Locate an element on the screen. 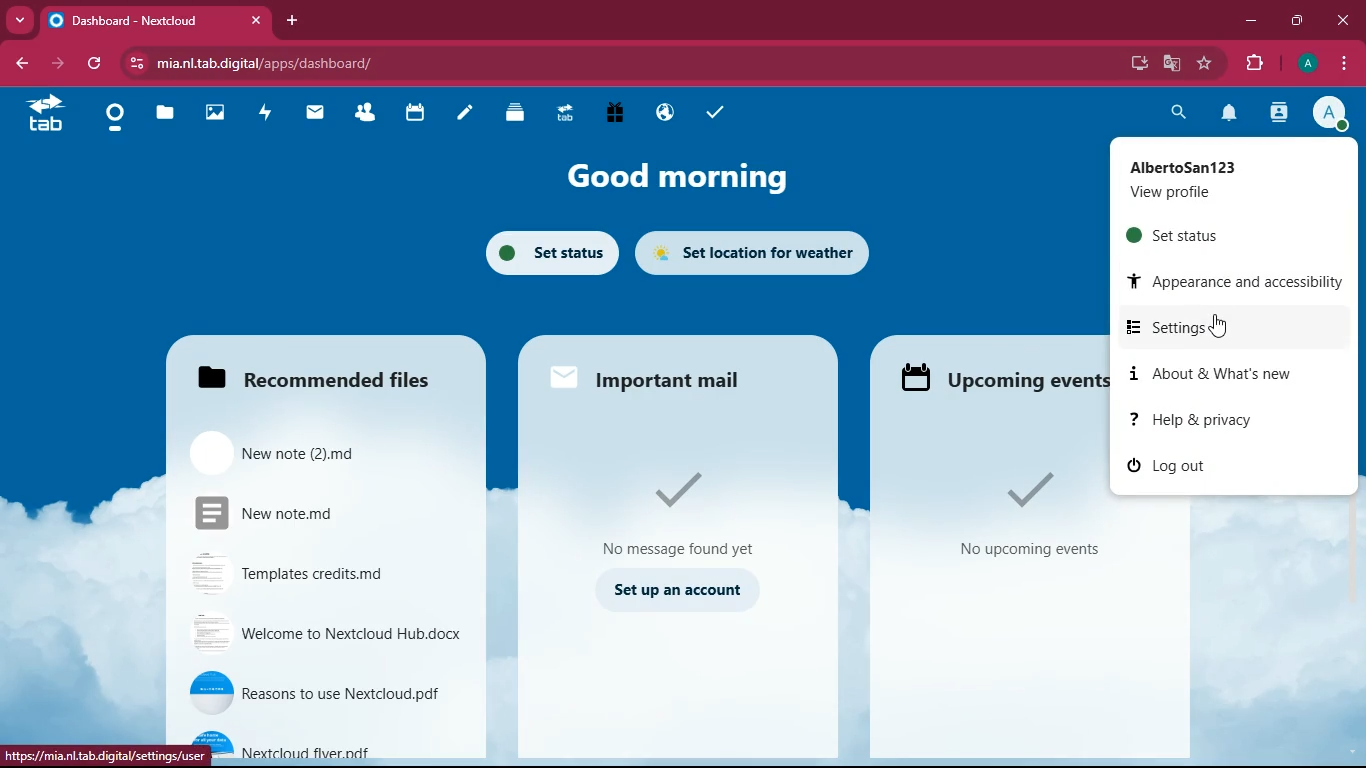 This screenshot has height=768, width=1366. calendar is located at coordinates (415, 114).